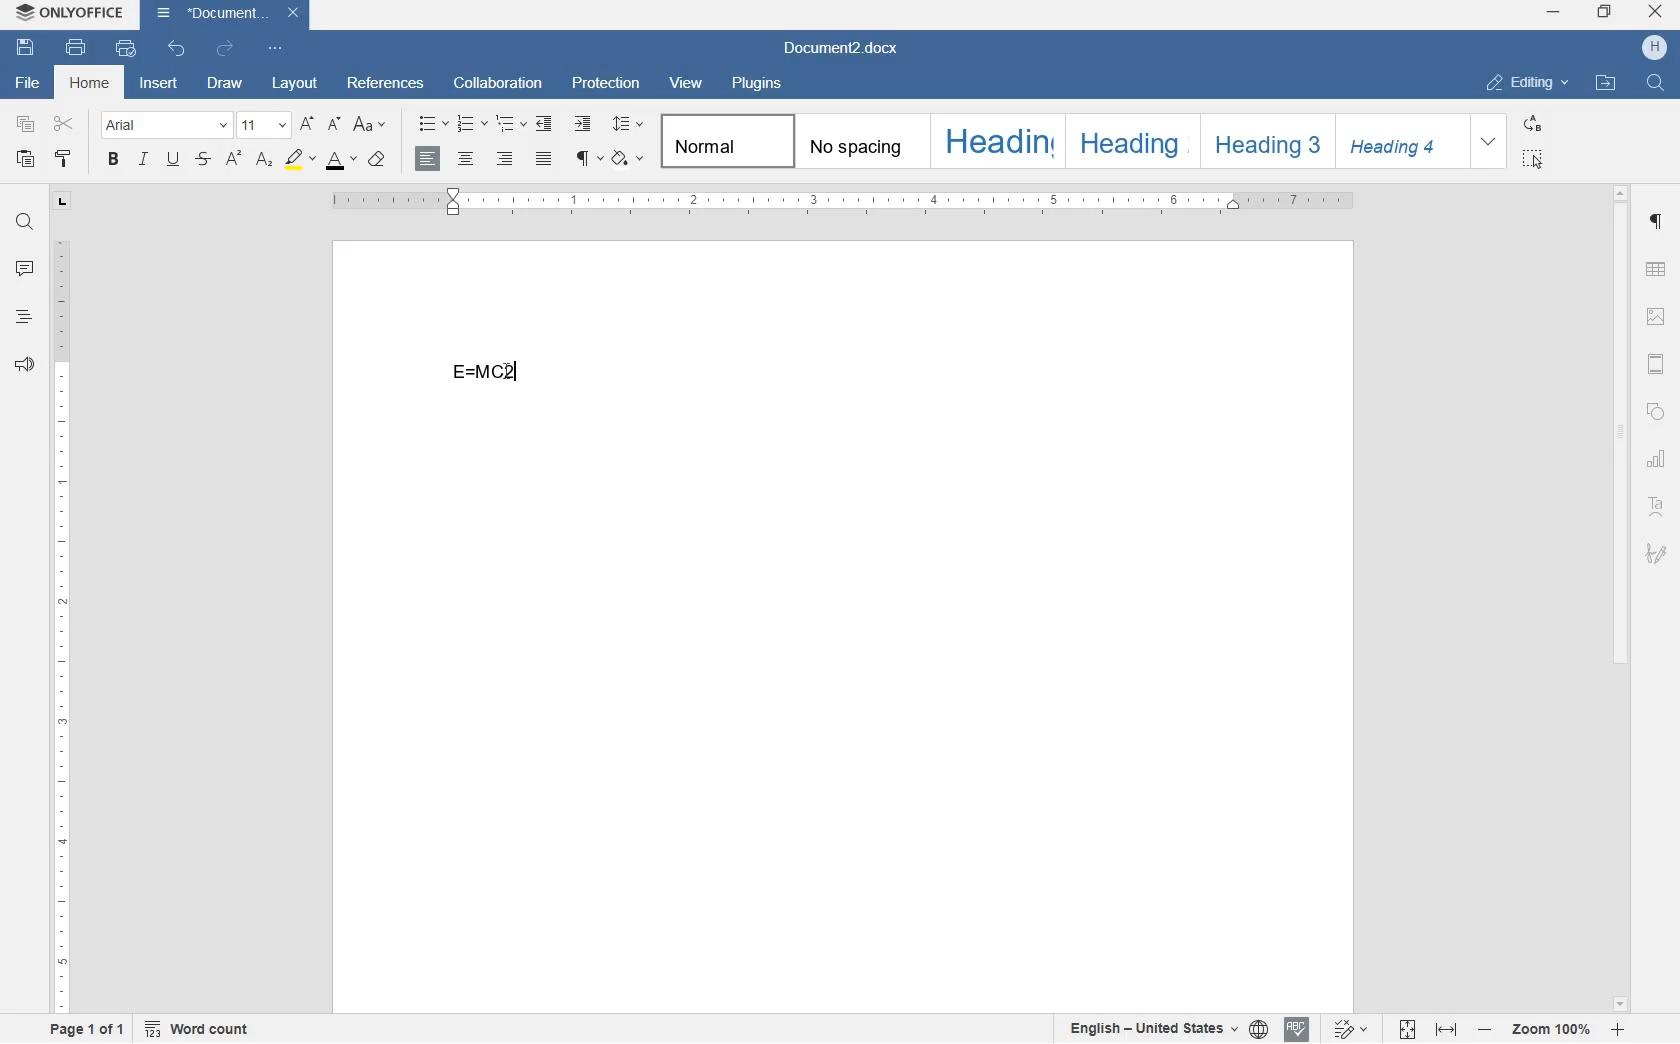 The height and width of the screenshot is (1044, 1680). I want to click on decrement font size, so click(332, 124).